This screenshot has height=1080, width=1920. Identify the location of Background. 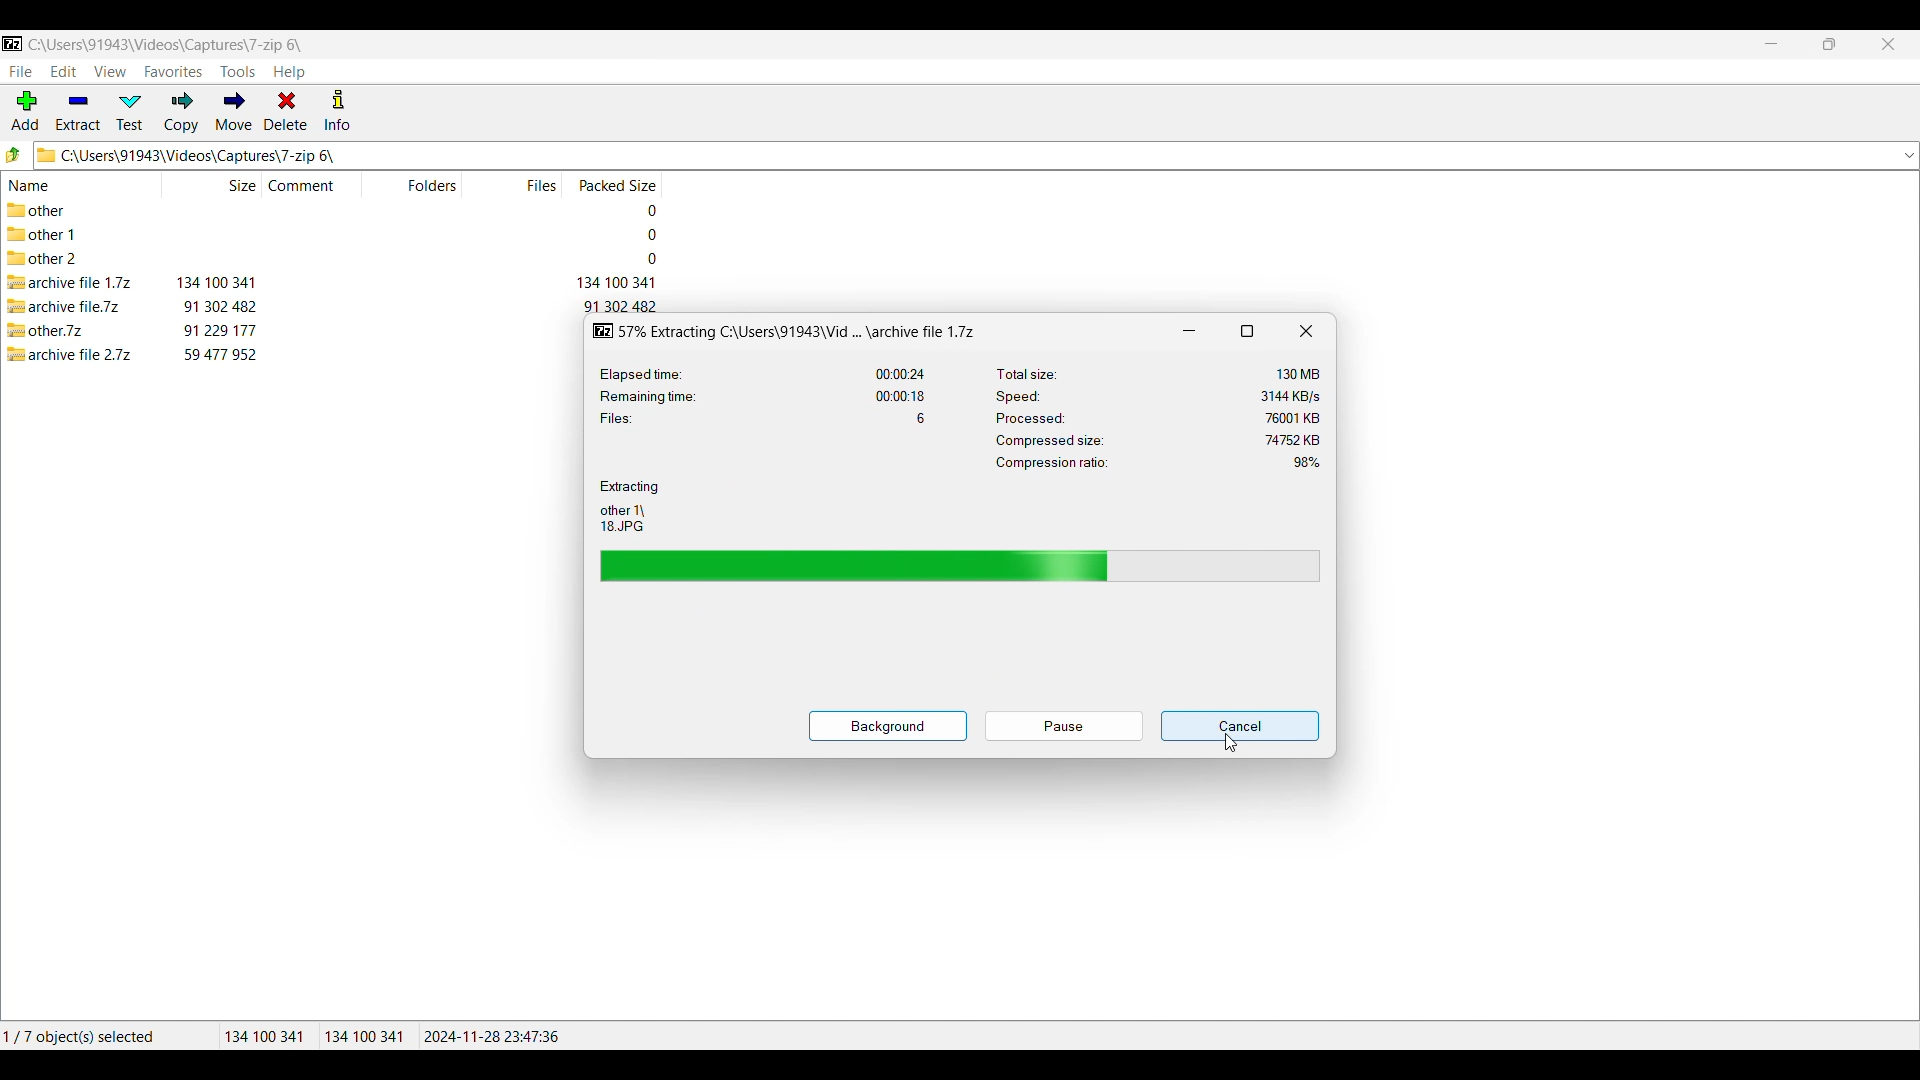
(888, 726).